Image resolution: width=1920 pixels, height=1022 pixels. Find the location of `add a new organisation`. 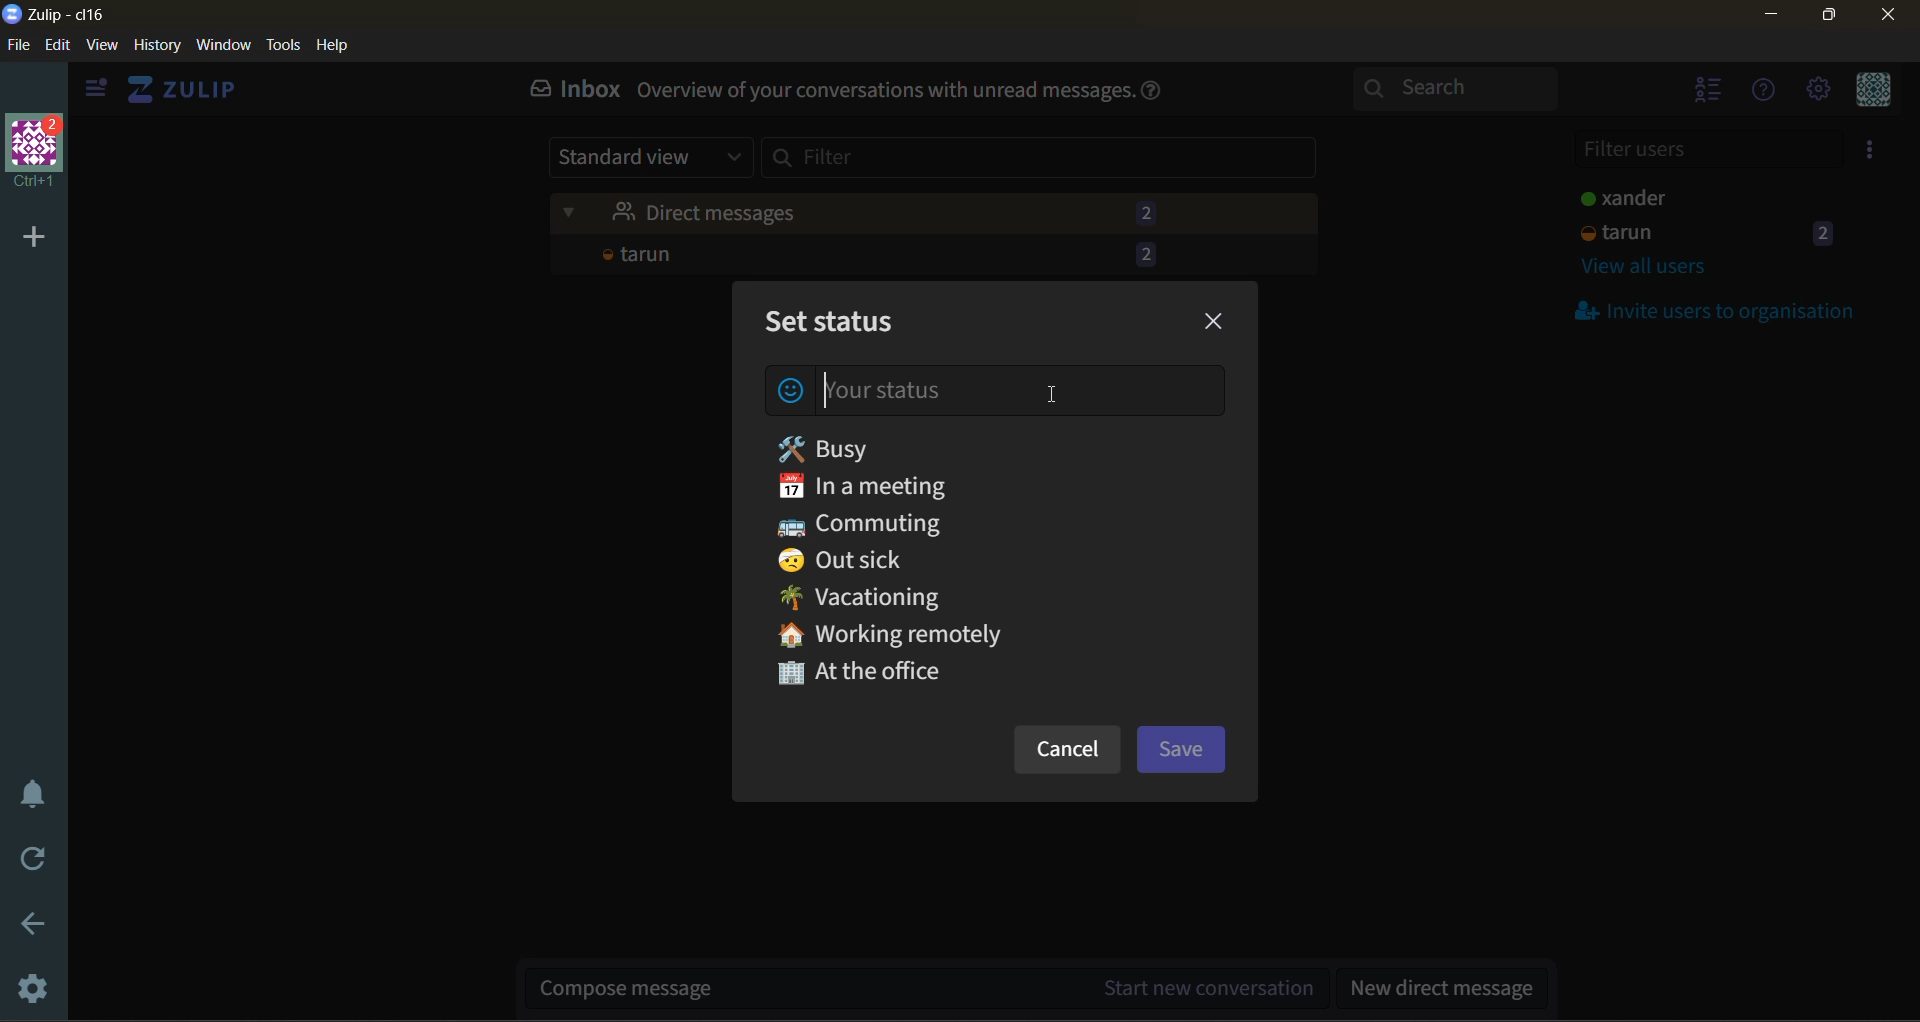

add a new organisation is located at coordinates (32, 234).